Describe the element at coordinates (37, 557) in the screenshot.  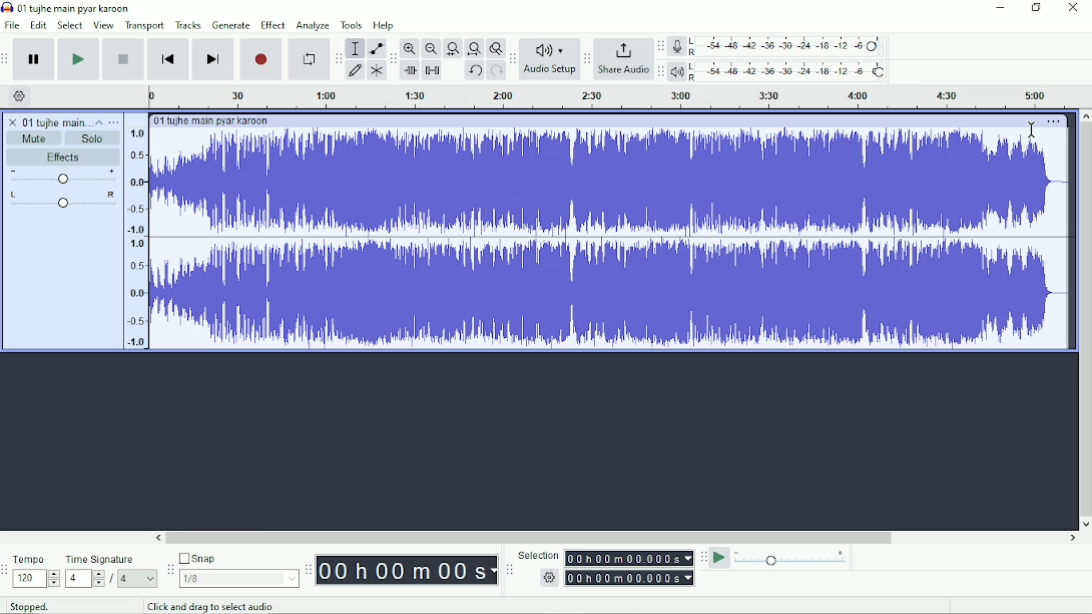
I see `Tempo` at that location.